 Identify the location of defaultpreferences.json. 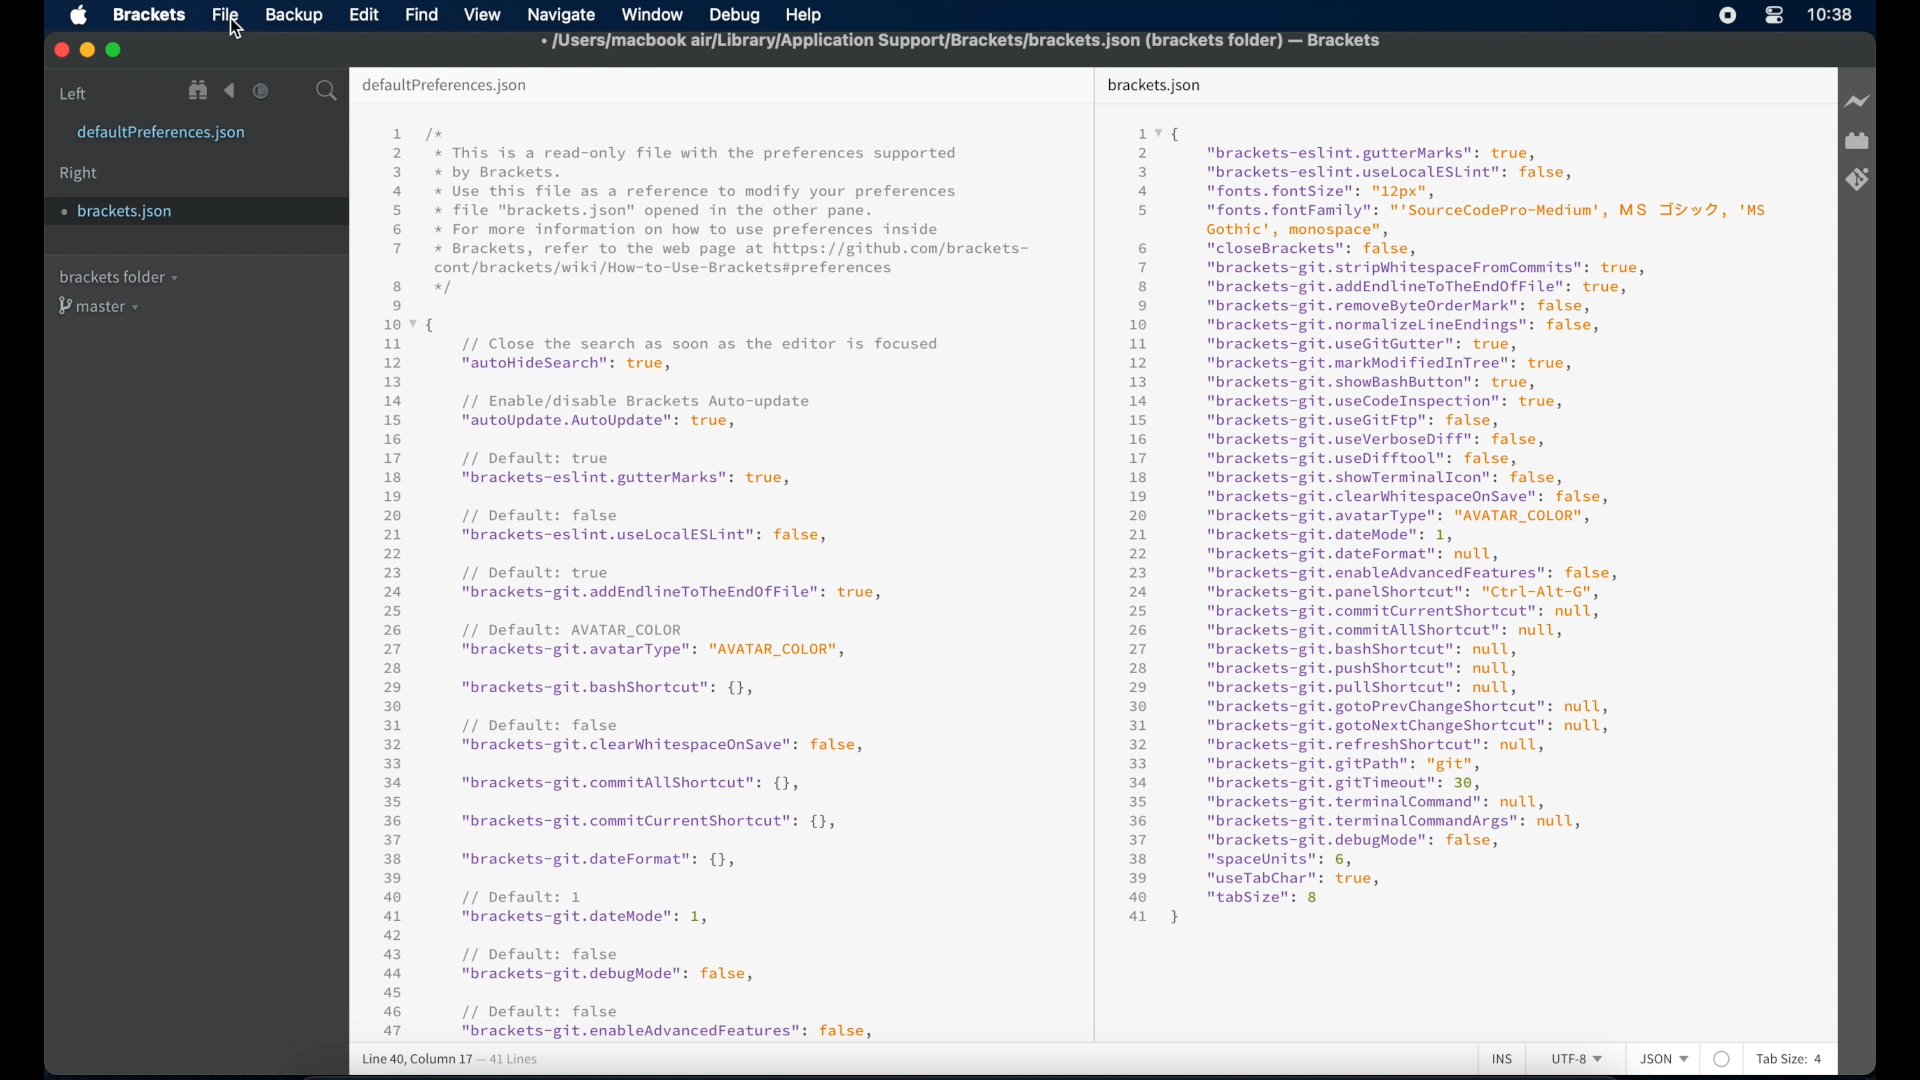
(161, 133).